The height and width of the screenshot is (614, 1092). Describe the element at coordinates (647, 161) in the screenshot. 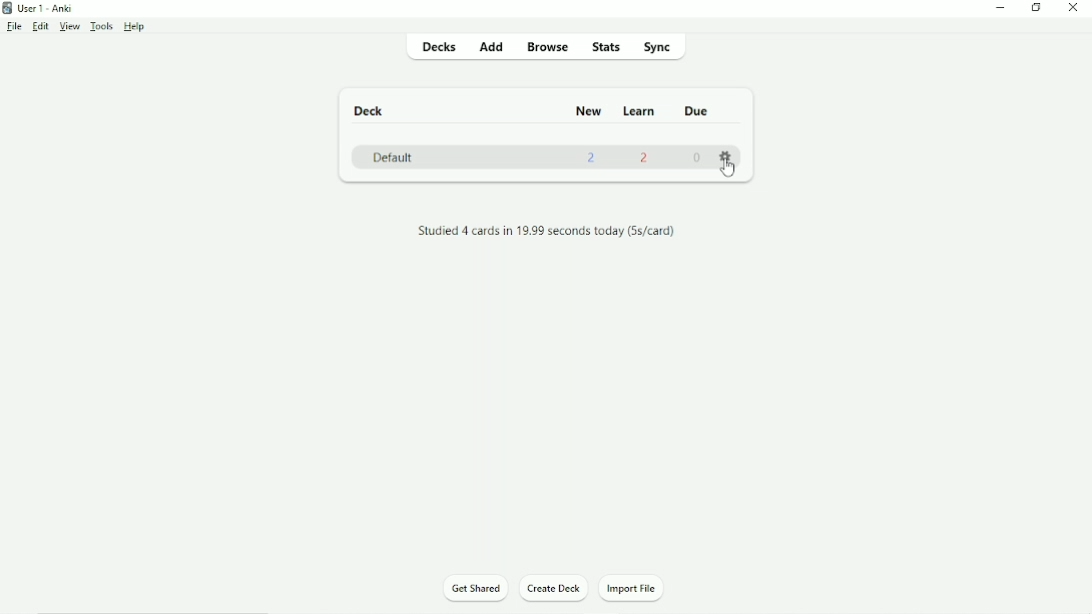

I see `2` at that location.